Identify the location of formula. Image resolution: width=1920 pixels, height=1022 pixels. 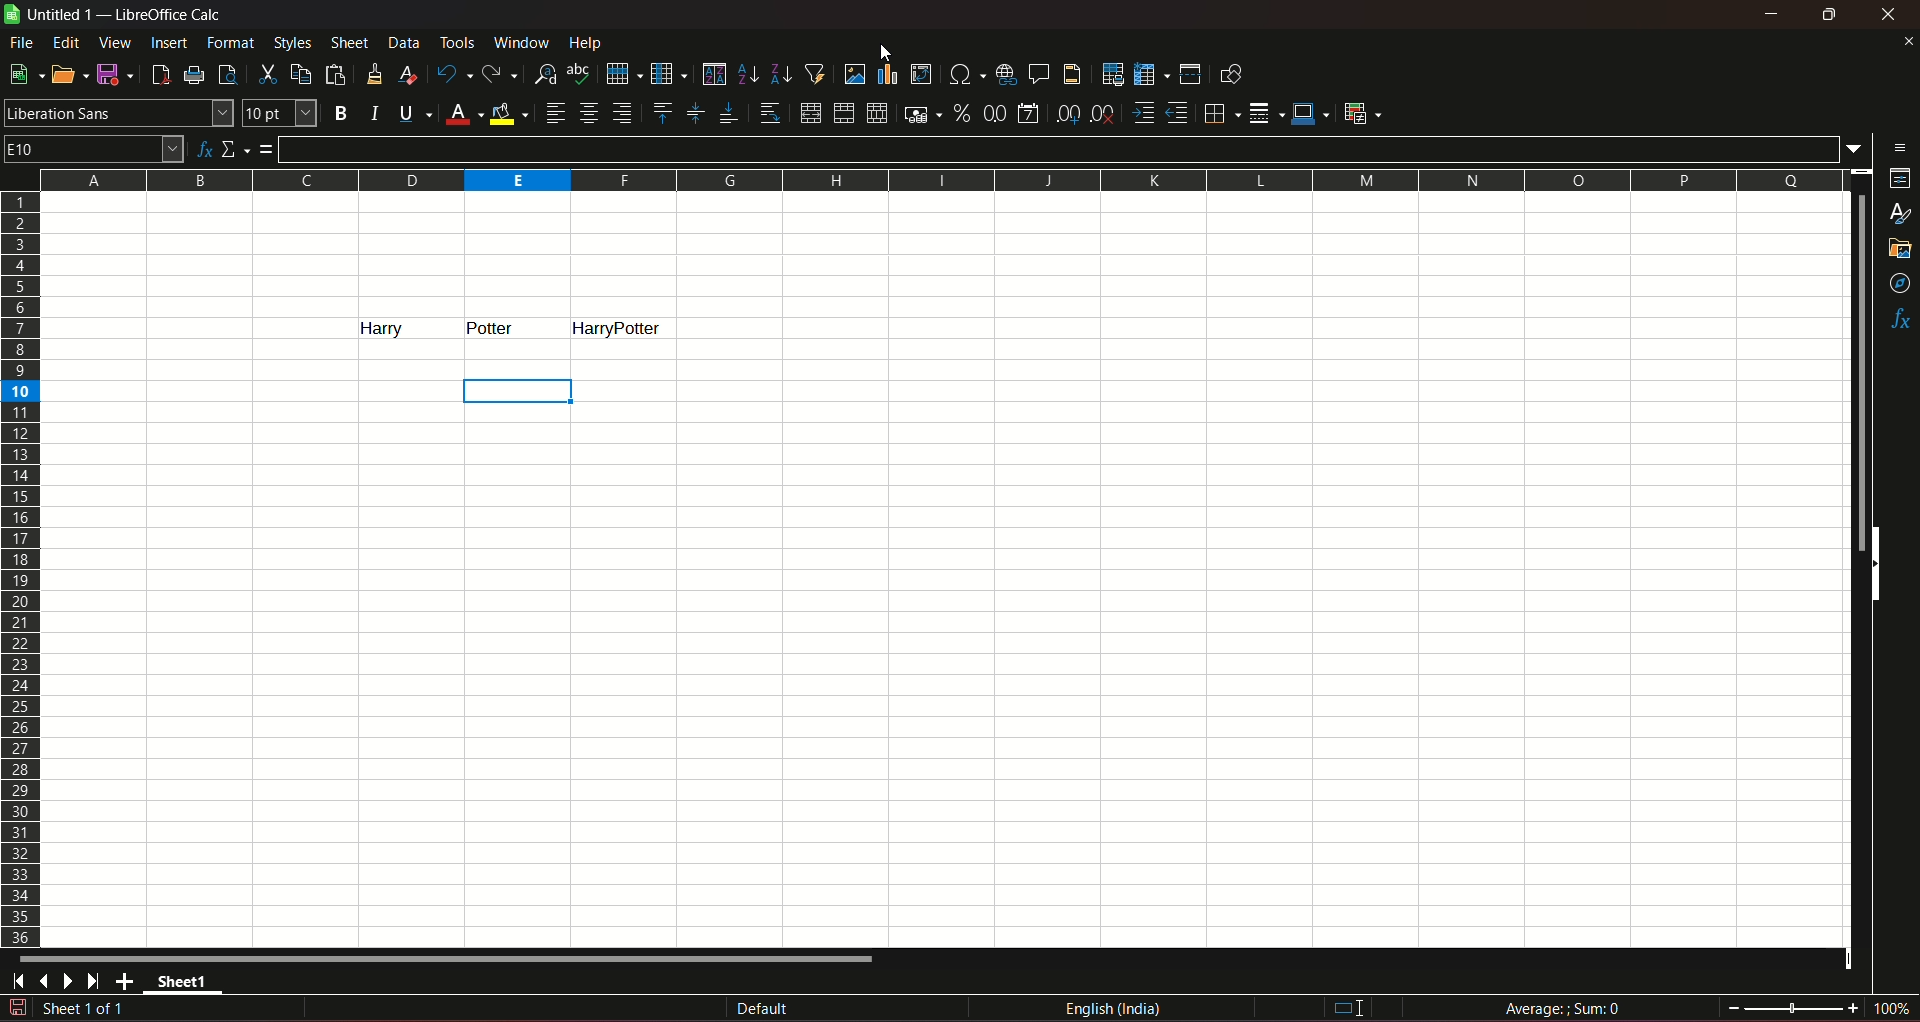
(267, 149).